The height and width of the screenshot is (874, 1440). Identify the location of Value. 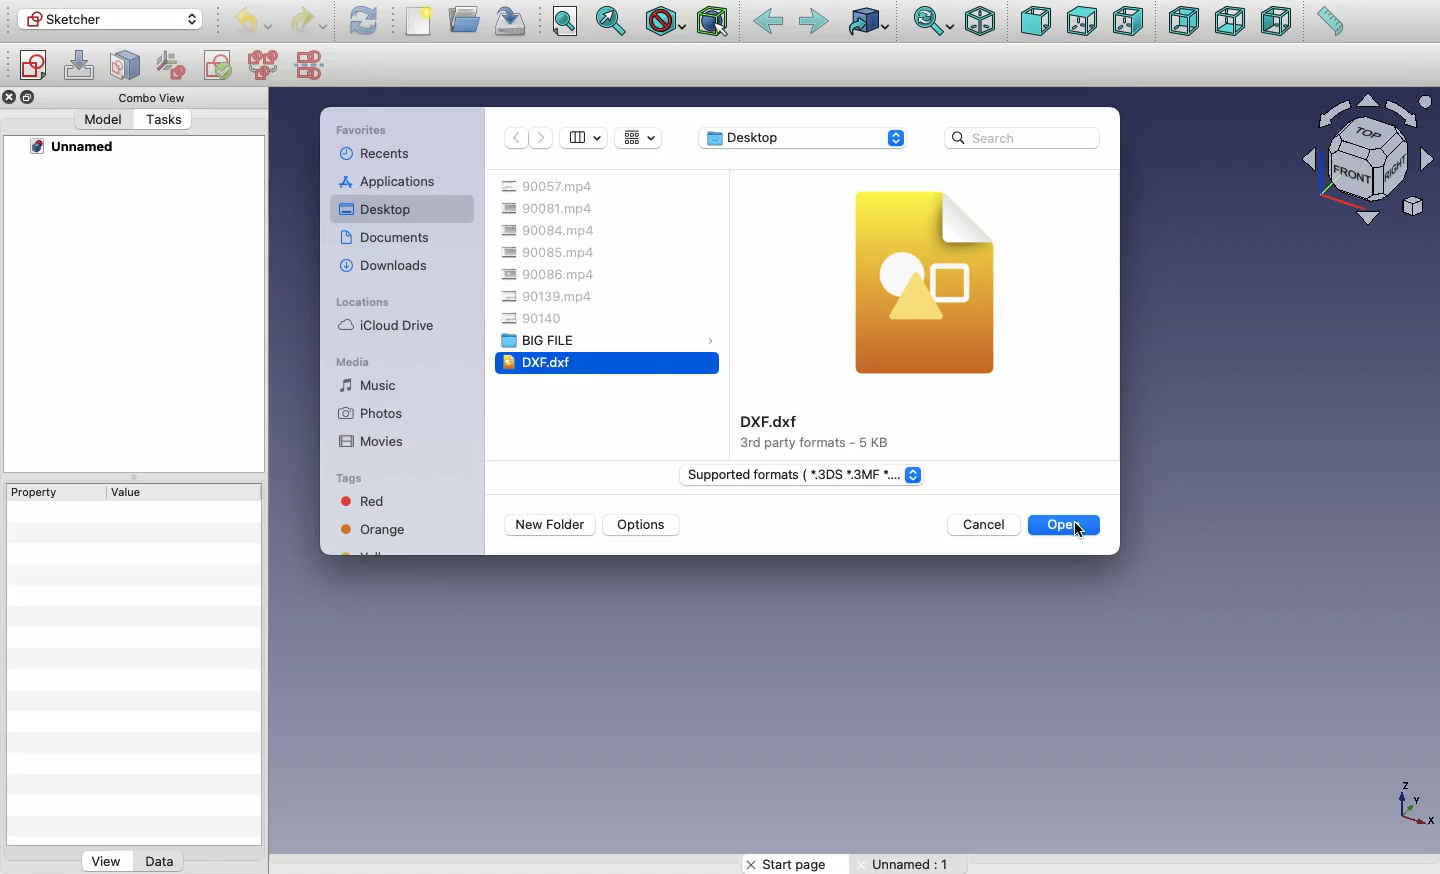
(134, 492).